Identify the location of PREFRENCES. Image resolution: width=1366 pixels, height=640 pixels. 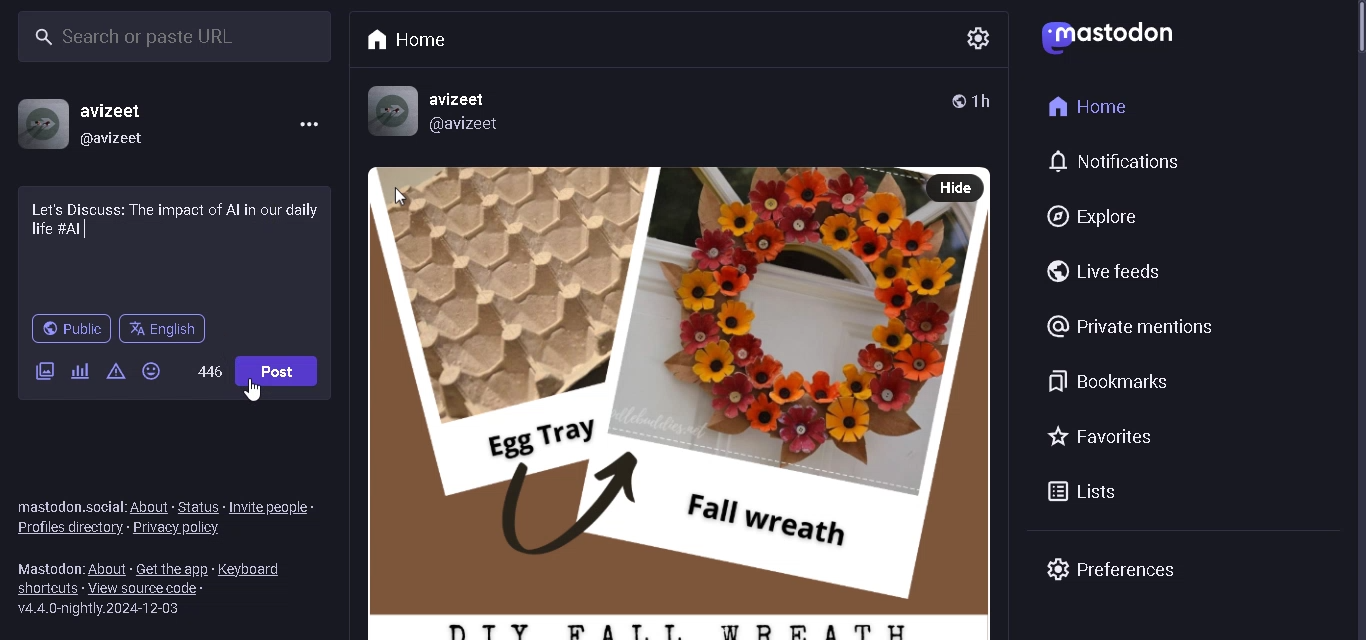
(1114, 570).